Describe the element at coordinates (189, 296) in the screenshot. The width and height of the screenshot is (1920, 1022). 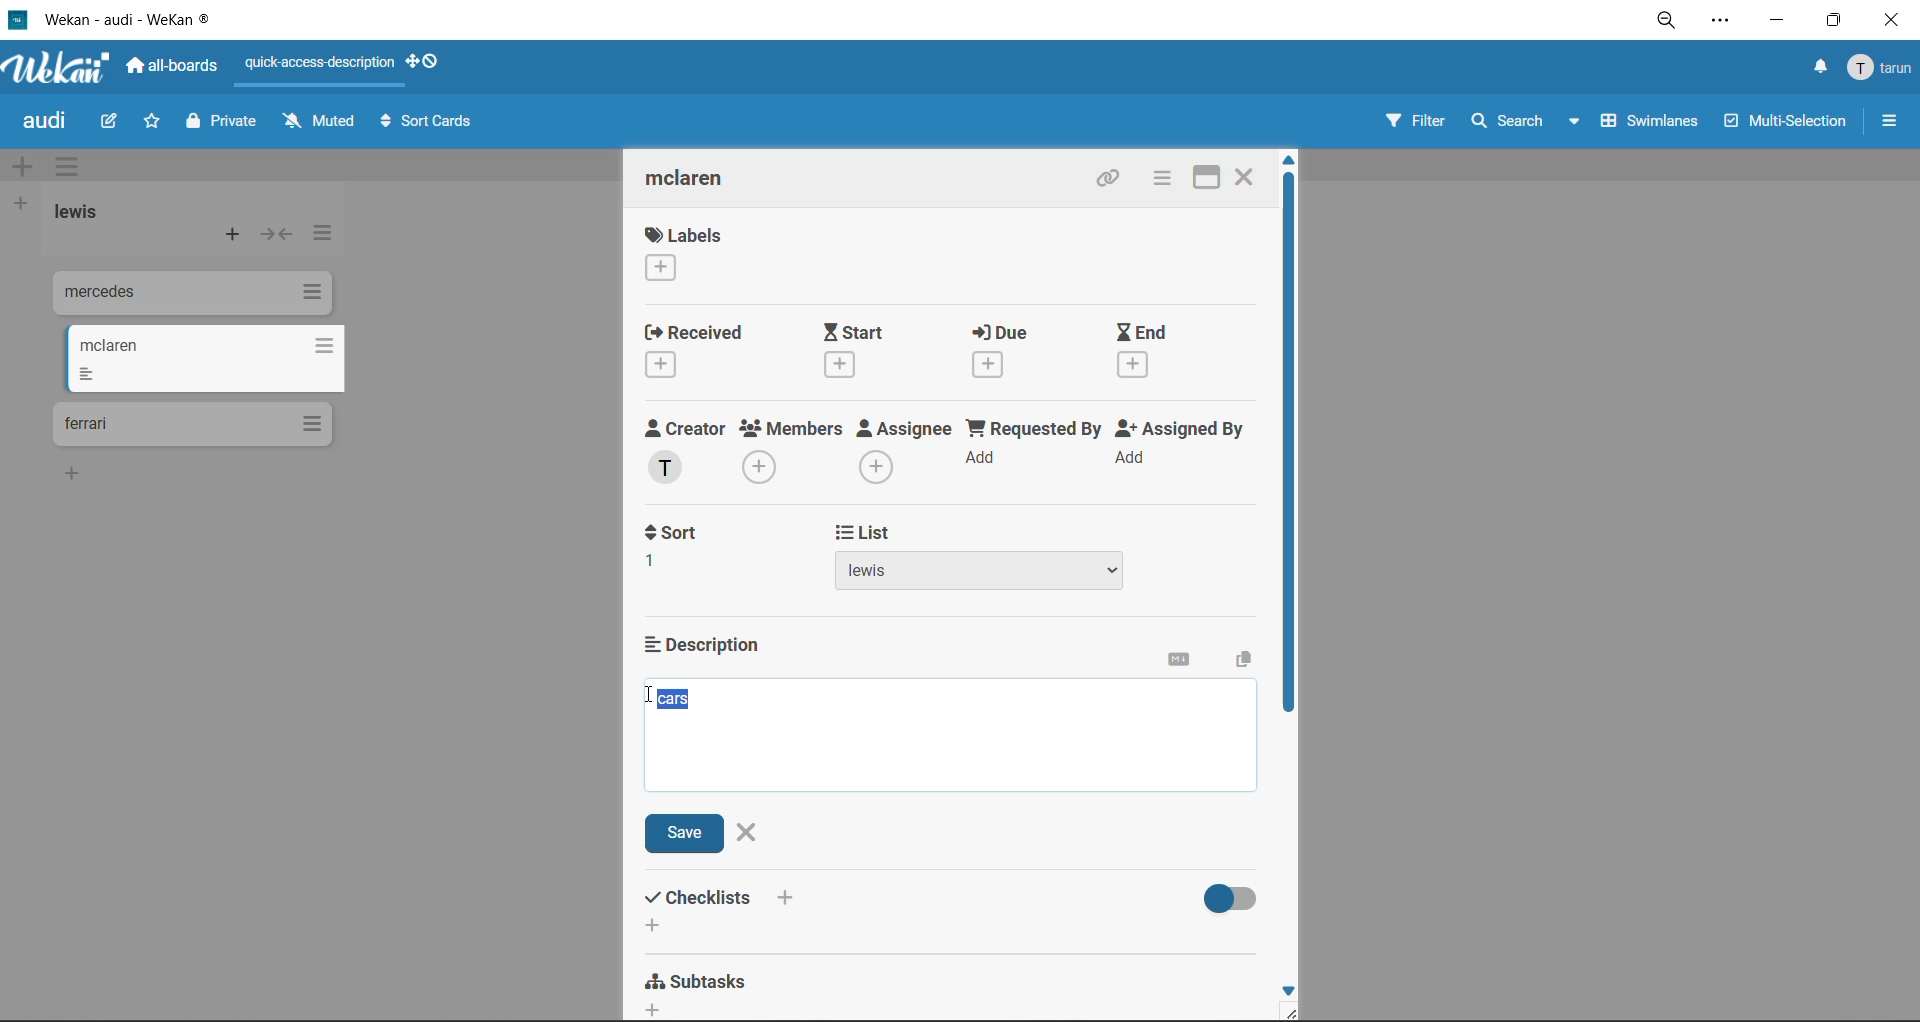
I see `cards` at that location.